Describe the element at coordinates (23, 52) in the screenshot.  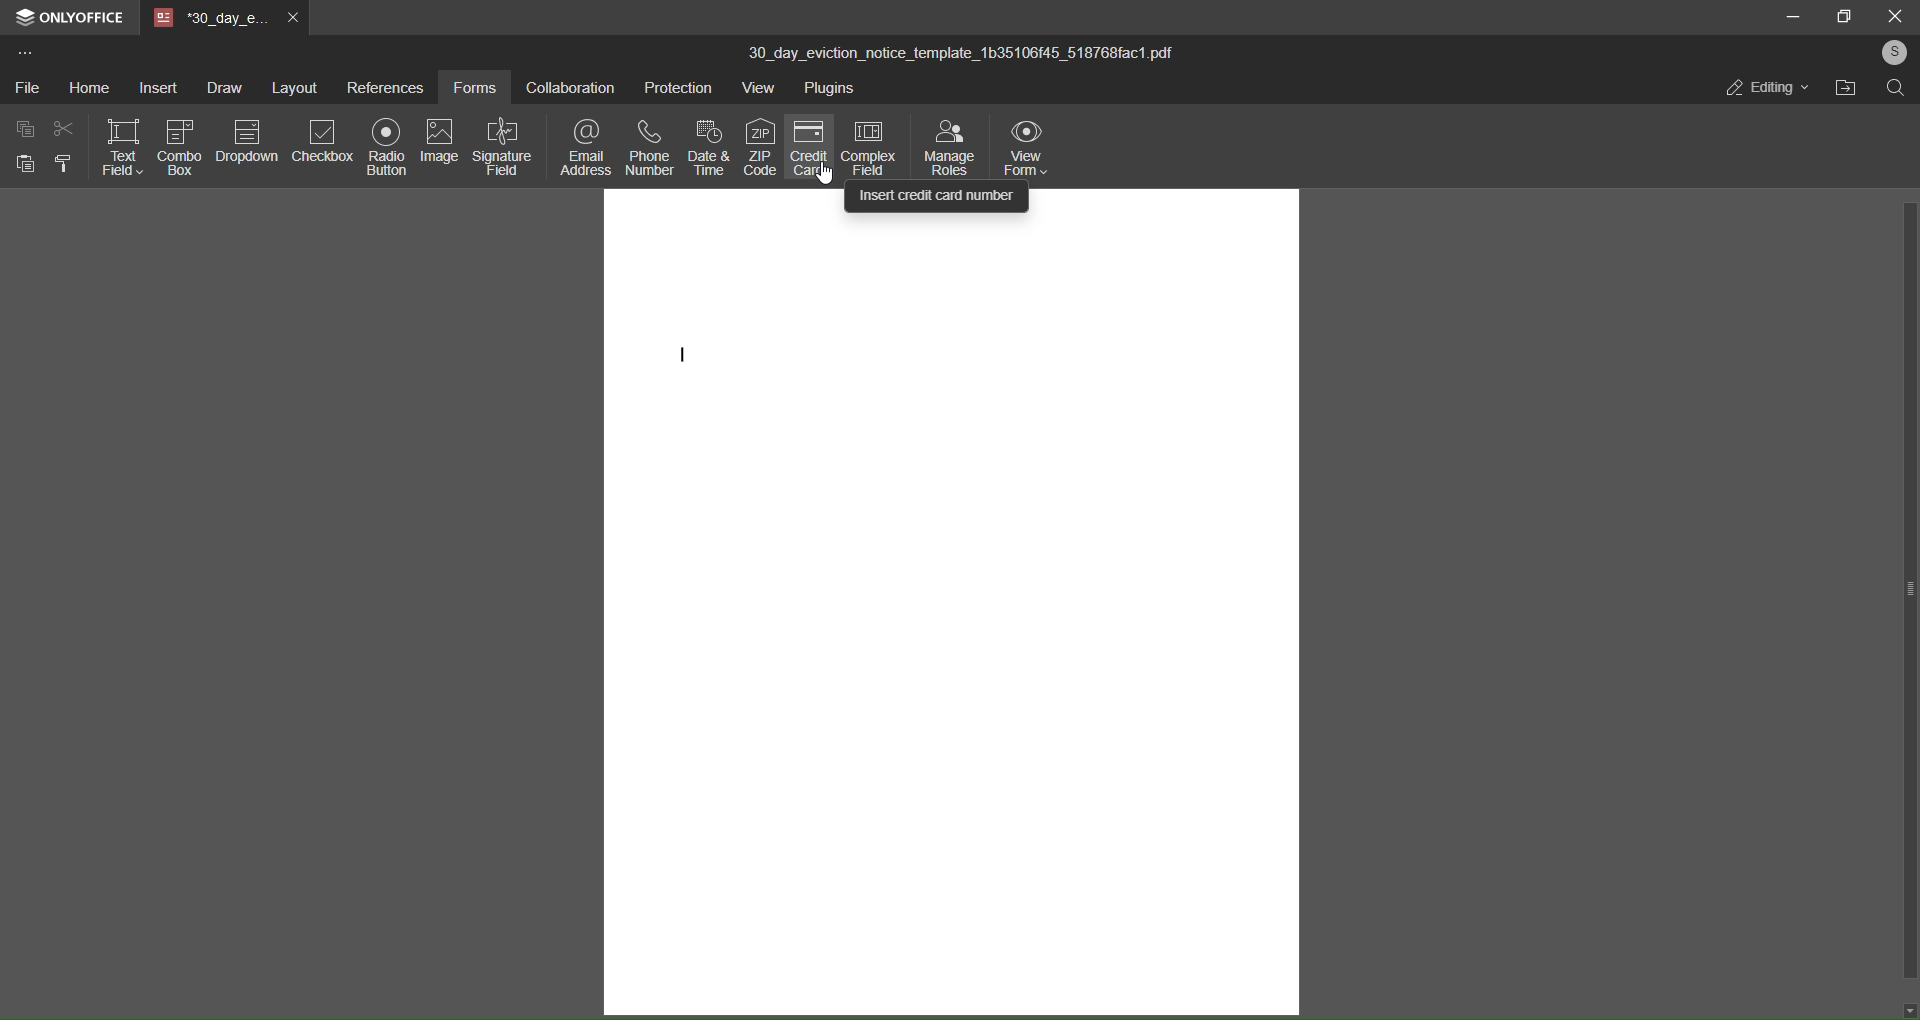
I see `more` at that location.